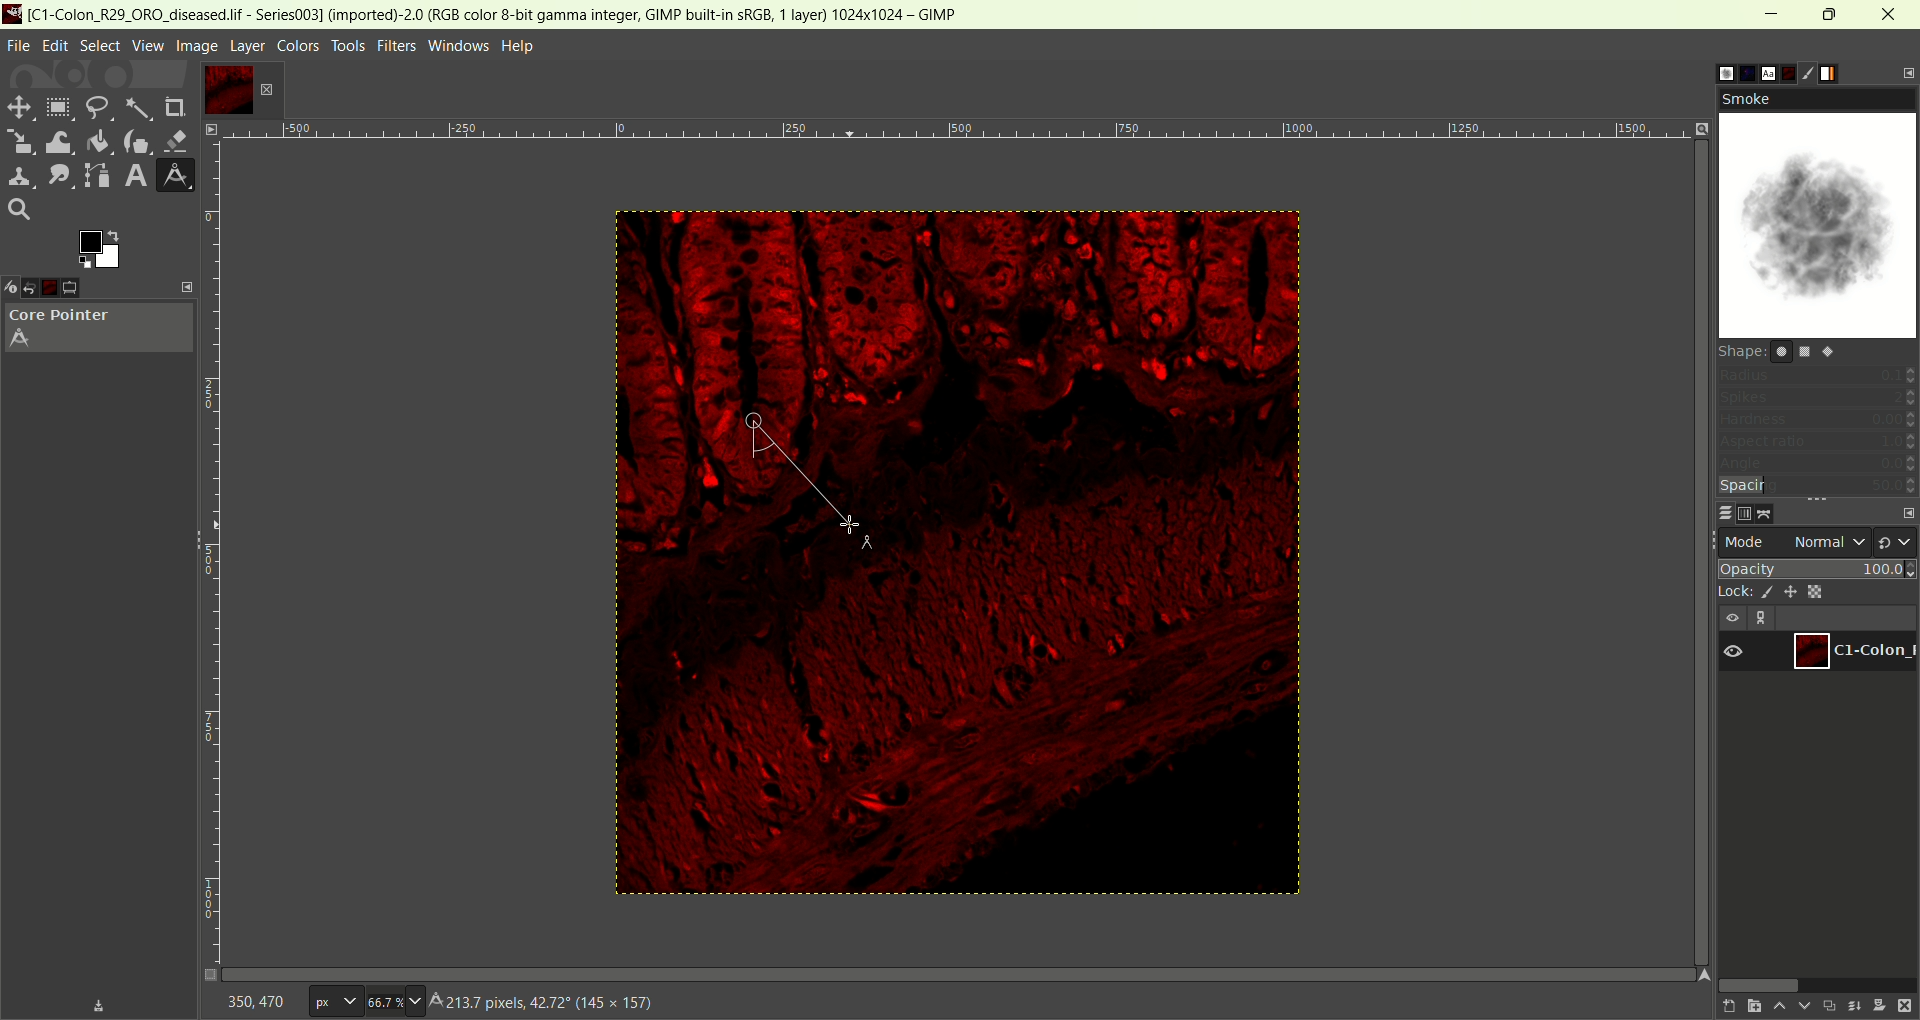 This screenshot has height=1020, width=1920. Describe the element at coordinates (1709, 73) in the screenshot. I see `brush` at that location.